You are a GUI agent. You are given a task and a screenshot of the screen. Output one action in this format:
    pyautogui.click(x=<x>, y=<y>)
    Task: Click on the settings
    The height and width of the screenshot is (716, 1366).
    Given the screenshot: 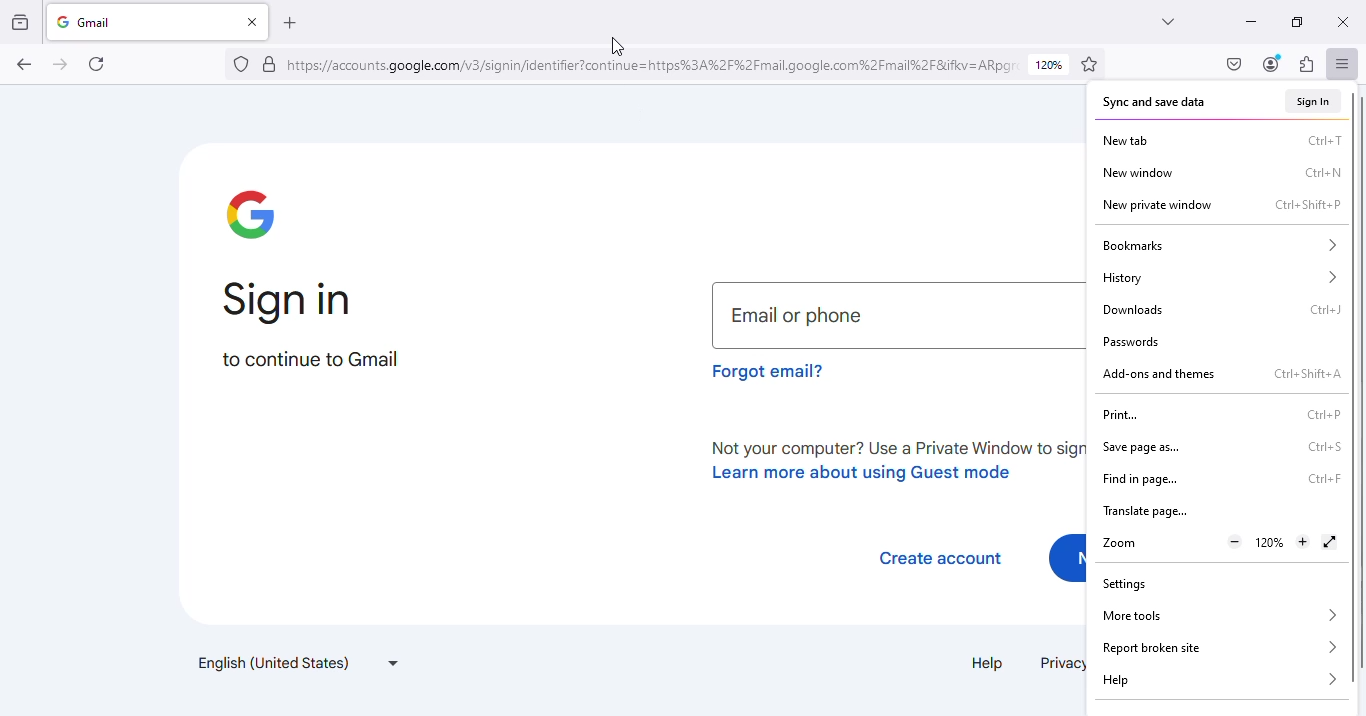 What is the action you would take?
    pyautogui.click(x=1124, y=585)
    